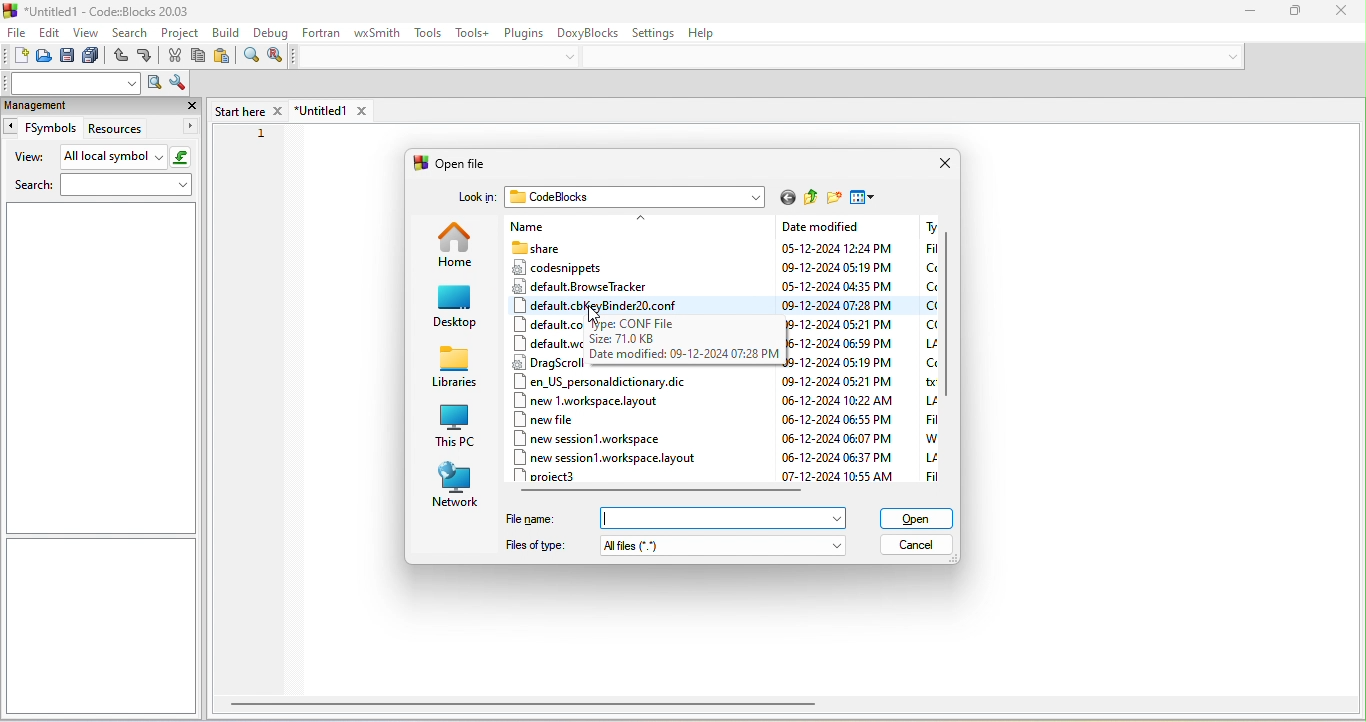  Describe the element at coordinates (837, 419) in the screenshot. I see `date` at that location.